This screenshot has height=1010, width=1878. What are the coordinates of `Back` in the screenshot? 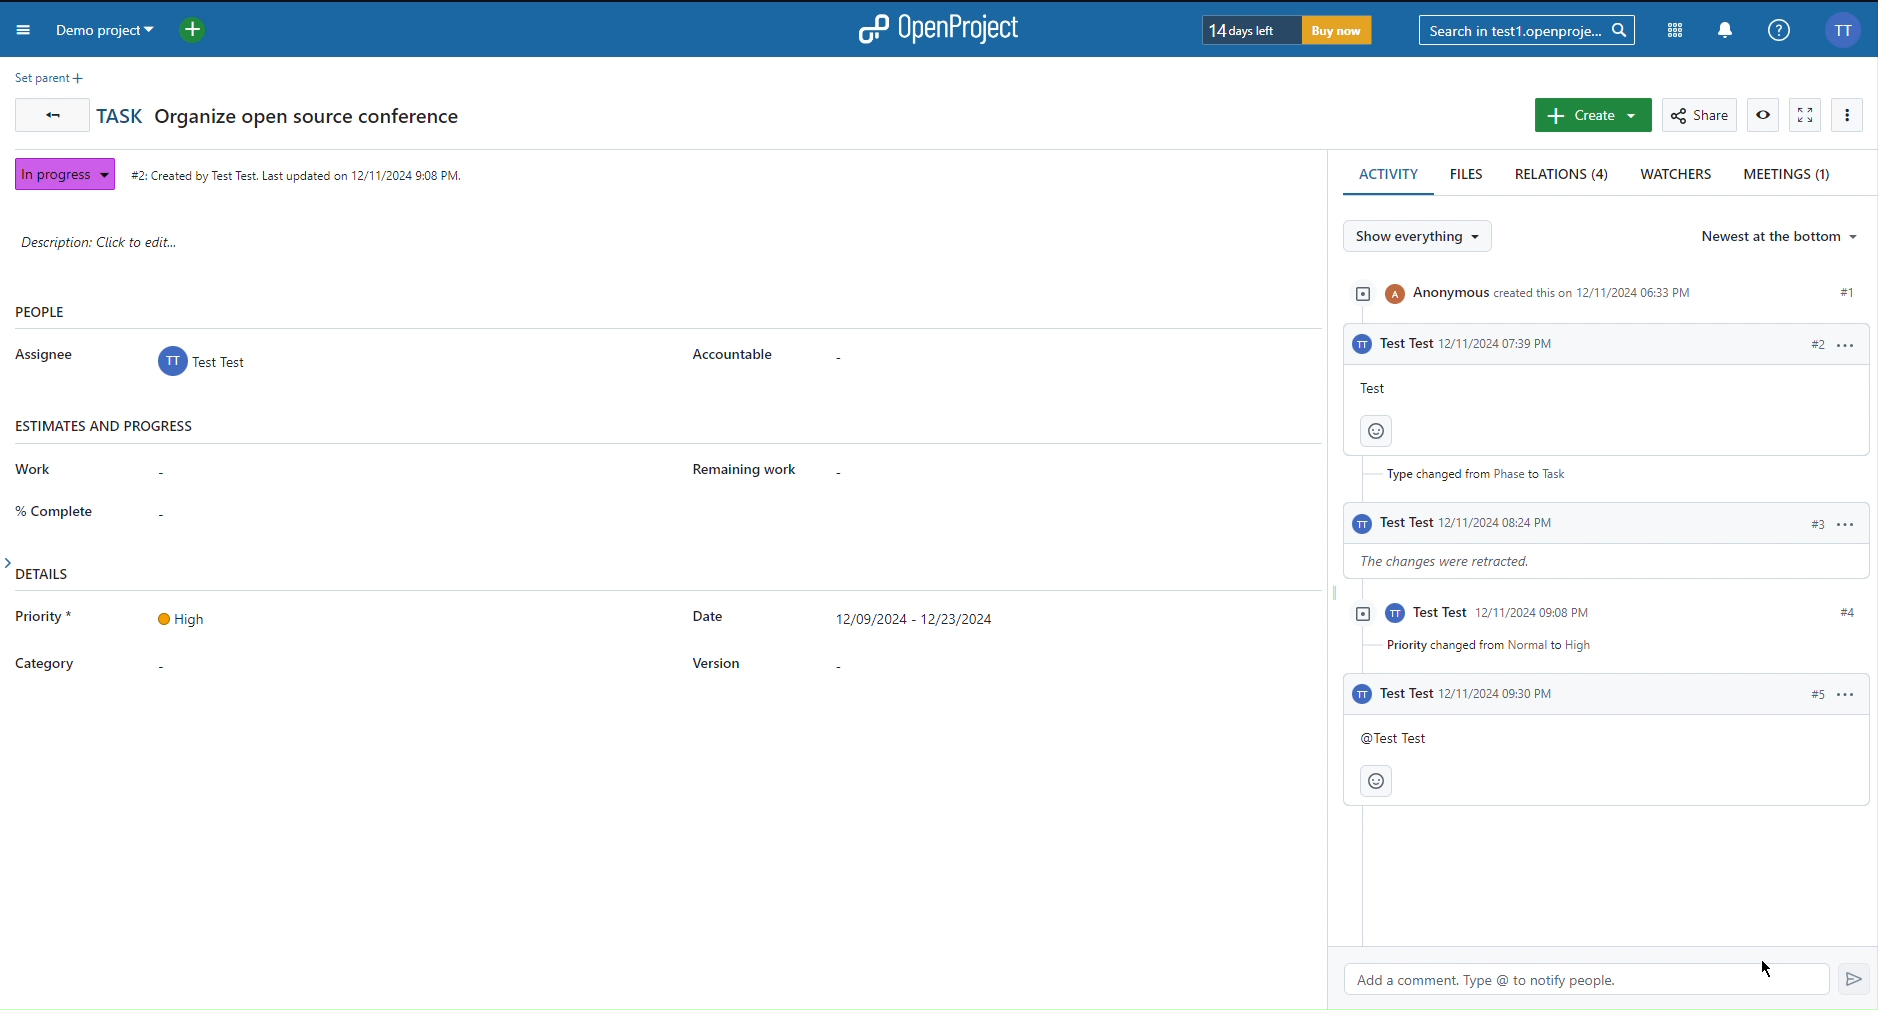 It's located at (48, 118).